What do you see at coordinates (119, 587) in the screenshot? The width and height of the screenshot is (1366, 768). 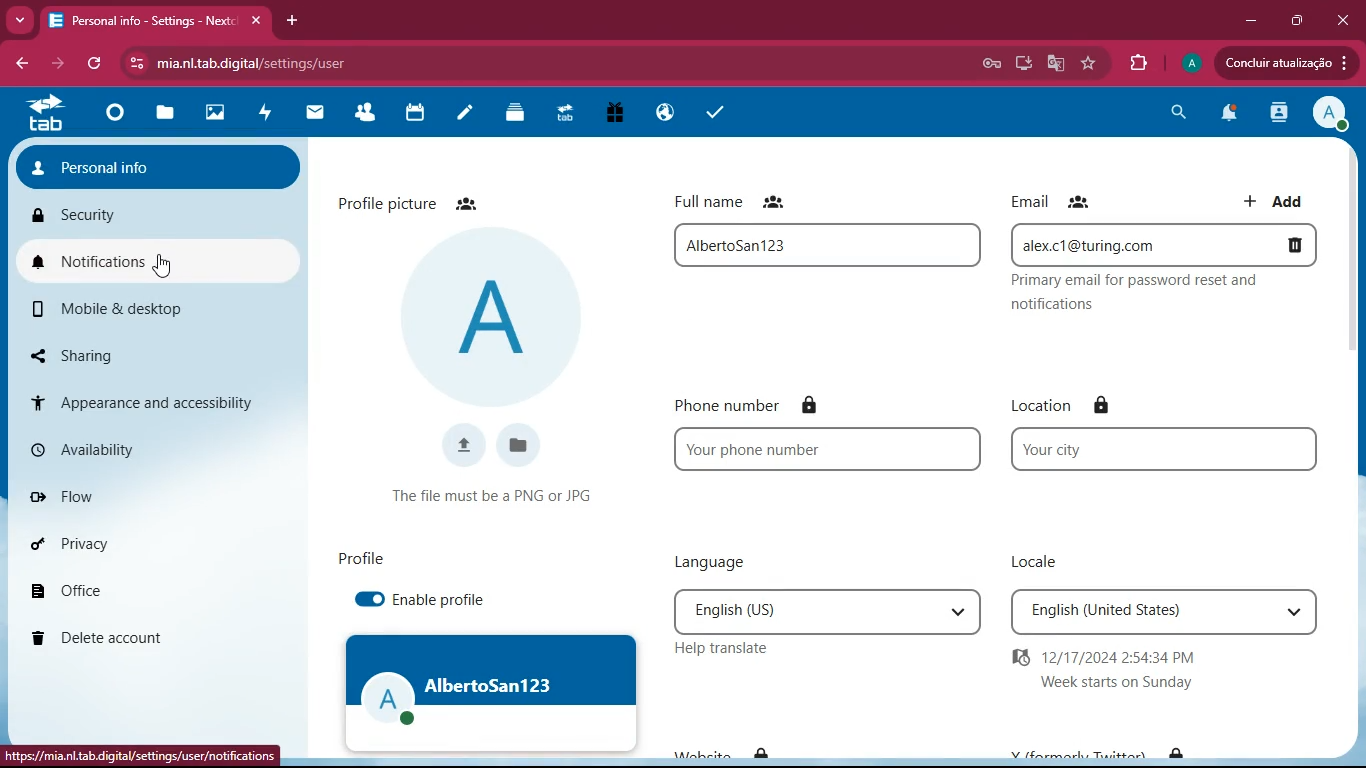 I see `office` at bounding box center [119, 587].